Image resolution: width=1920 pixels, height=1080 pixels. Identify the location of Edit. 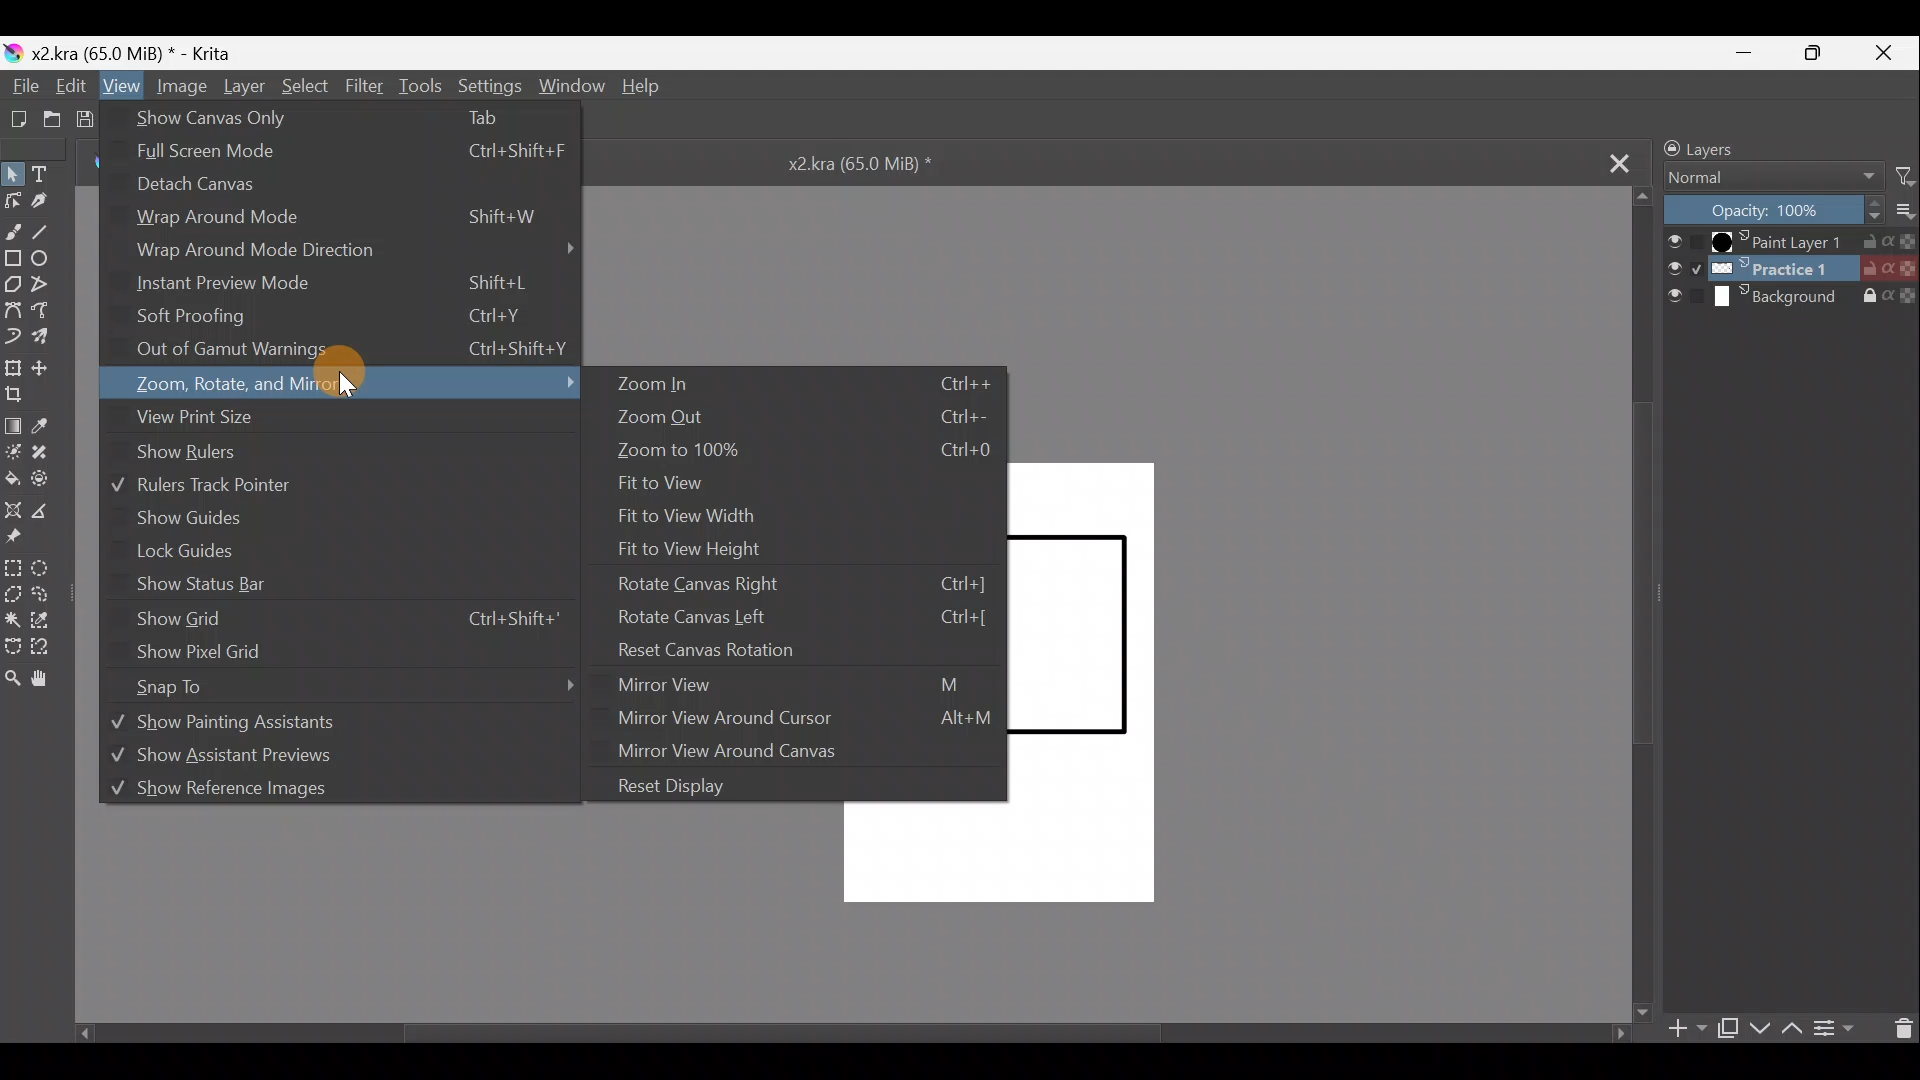
(67, 86).